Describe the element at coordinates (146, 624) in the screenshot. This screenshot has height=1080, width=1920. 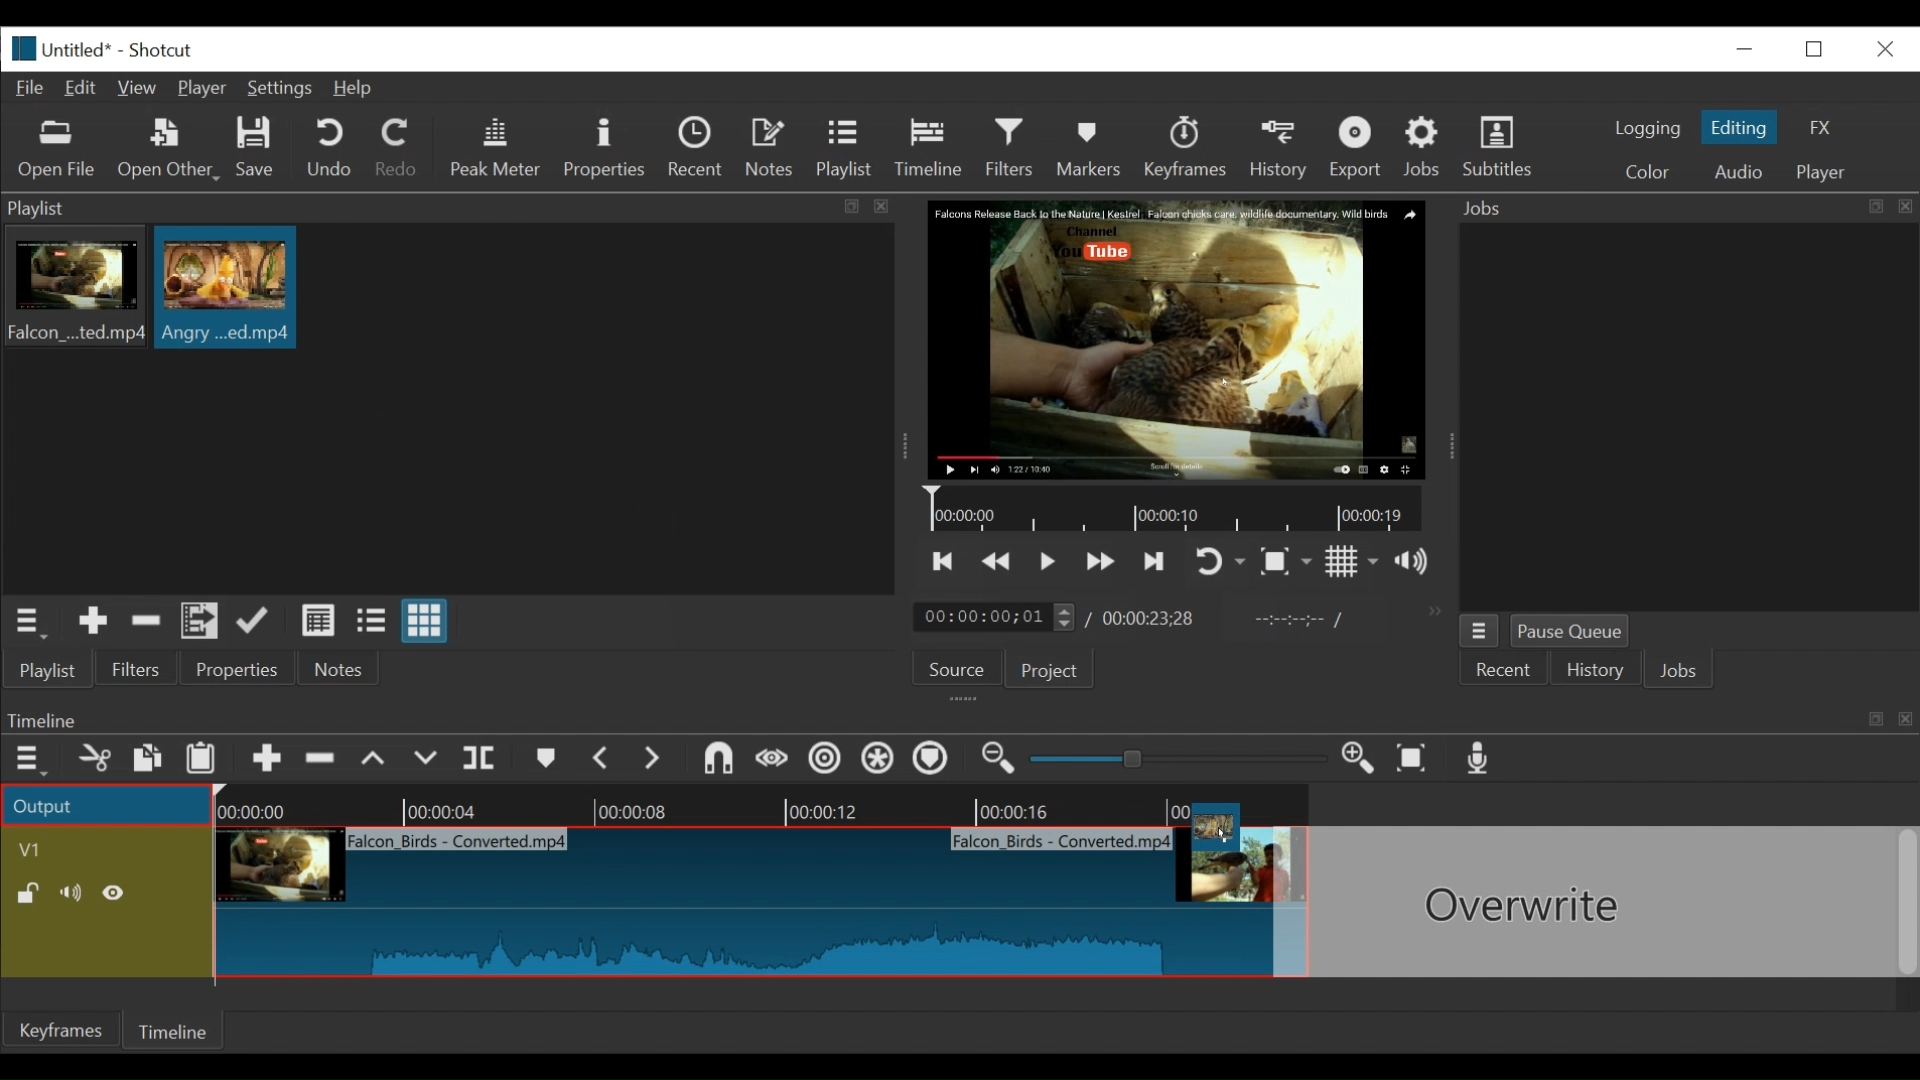
I see `Remove cut` at that location.